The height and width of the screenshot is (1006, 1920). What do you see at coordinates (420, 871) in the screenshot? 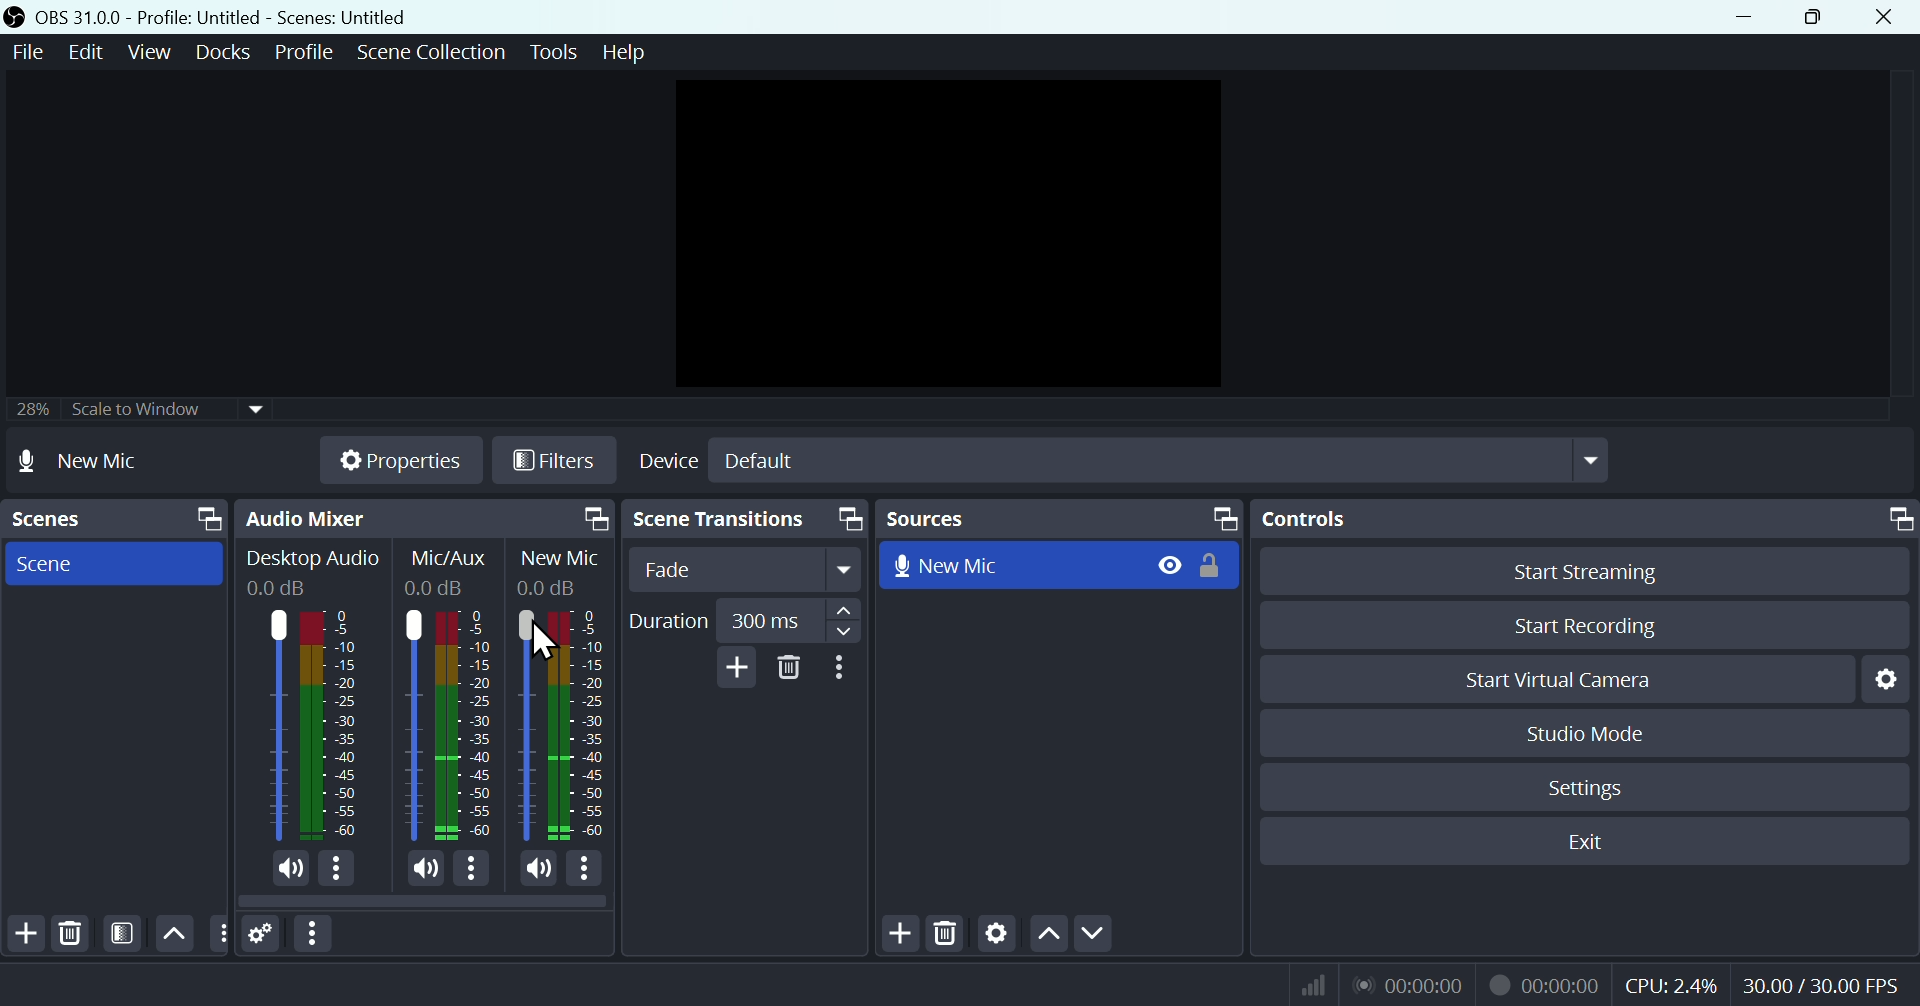
I see `(un)mute` at bounding box center [420, 871].